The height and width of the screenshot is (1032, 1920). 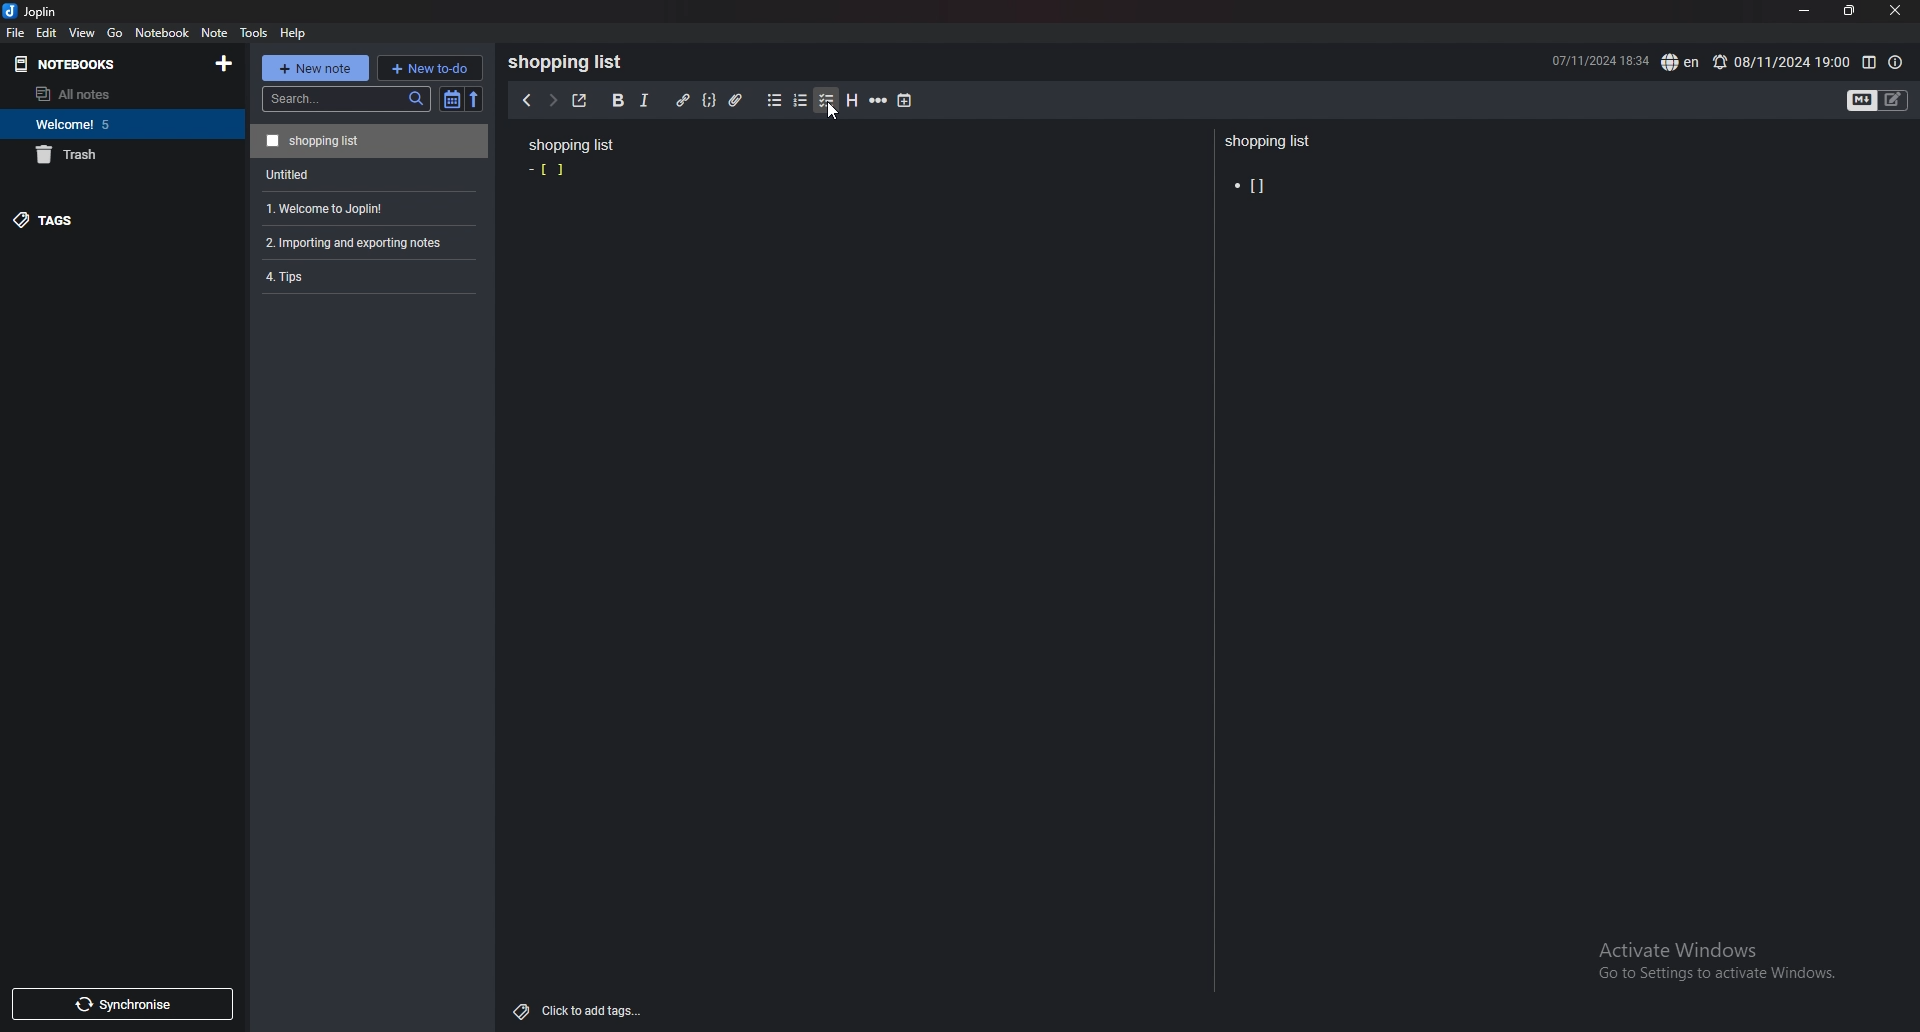 What do you see at coordinates (294, 33) in the screenshot?
I see `help` at bounding box center [294, 33].